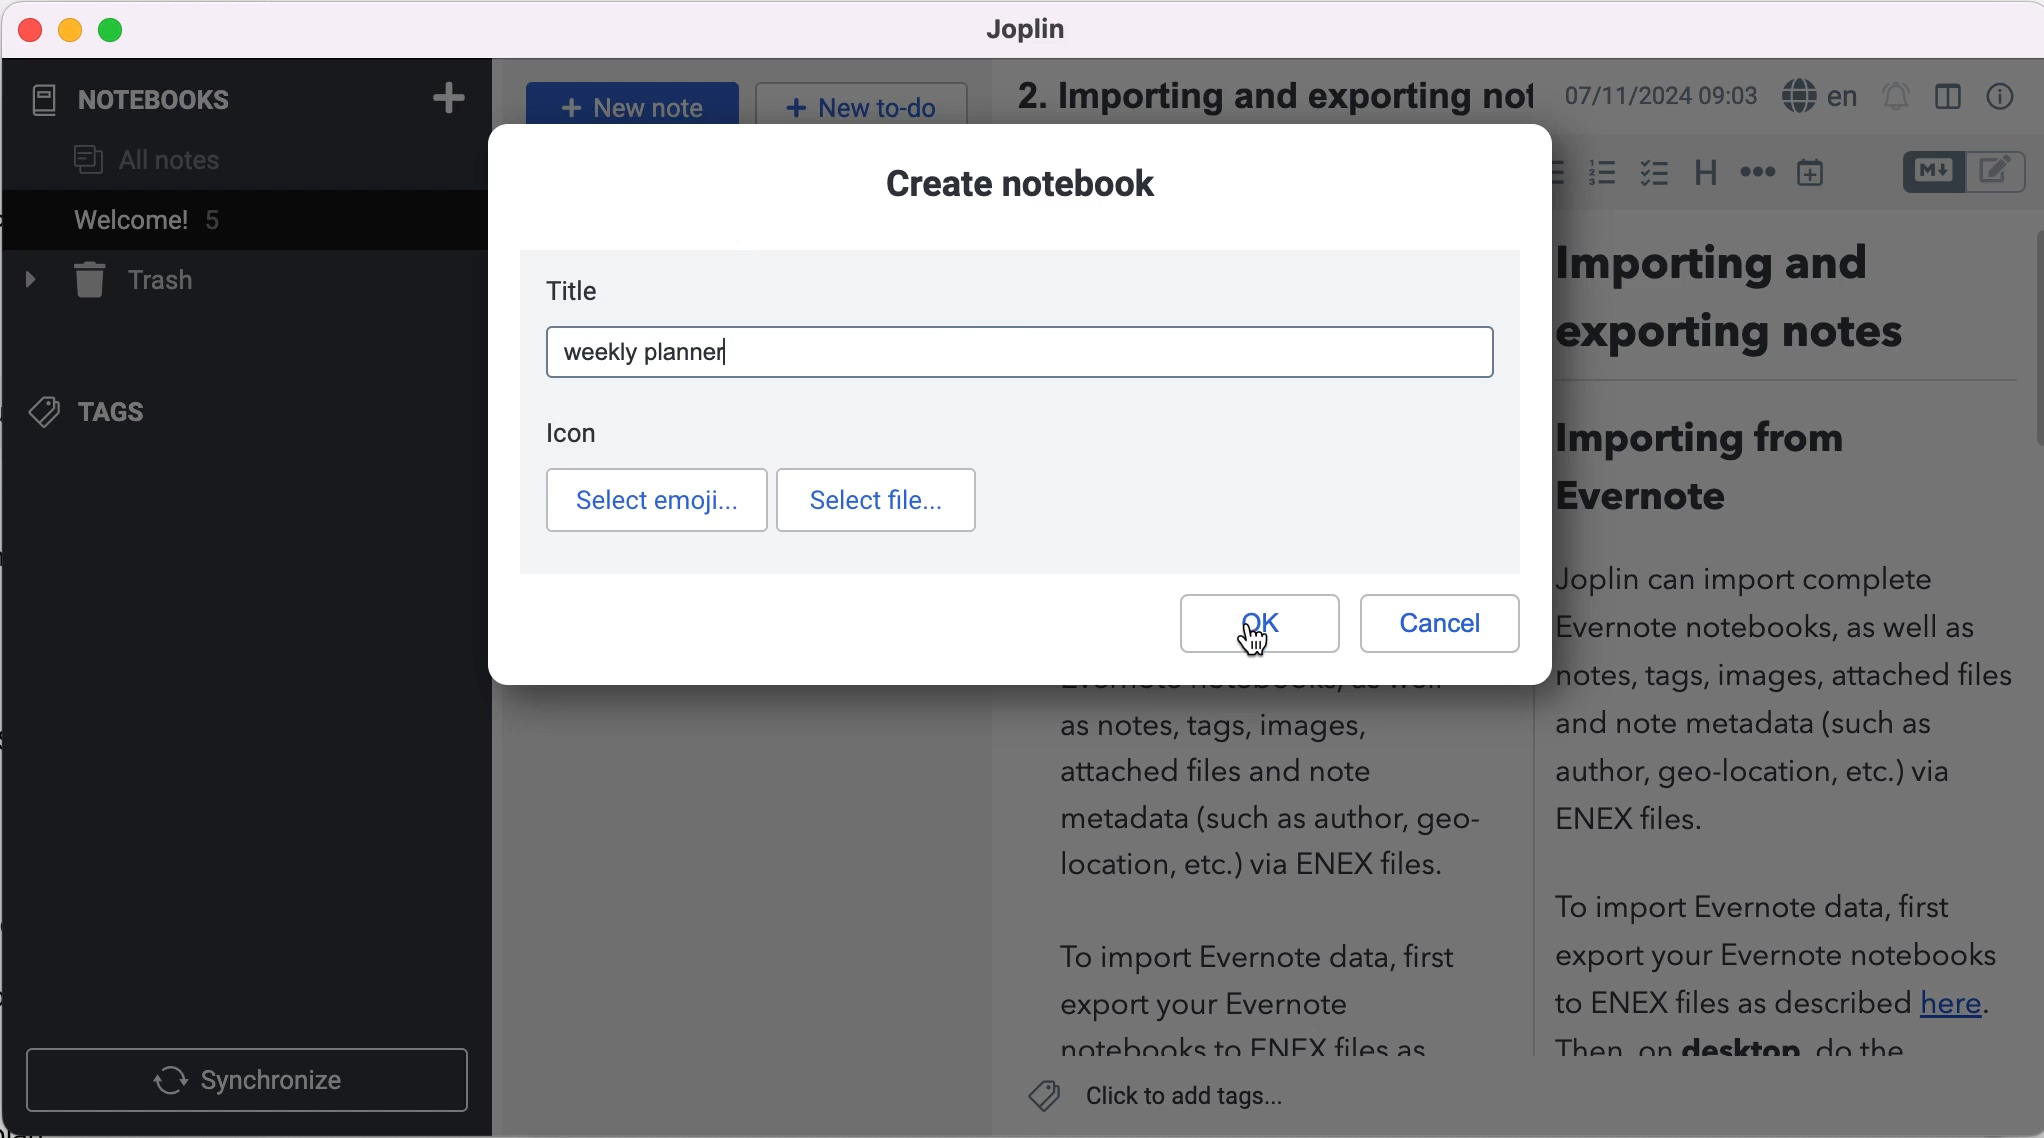  Describe the element at coordinates (657, 500) in the screenshot. I see `select emoji` at that location.